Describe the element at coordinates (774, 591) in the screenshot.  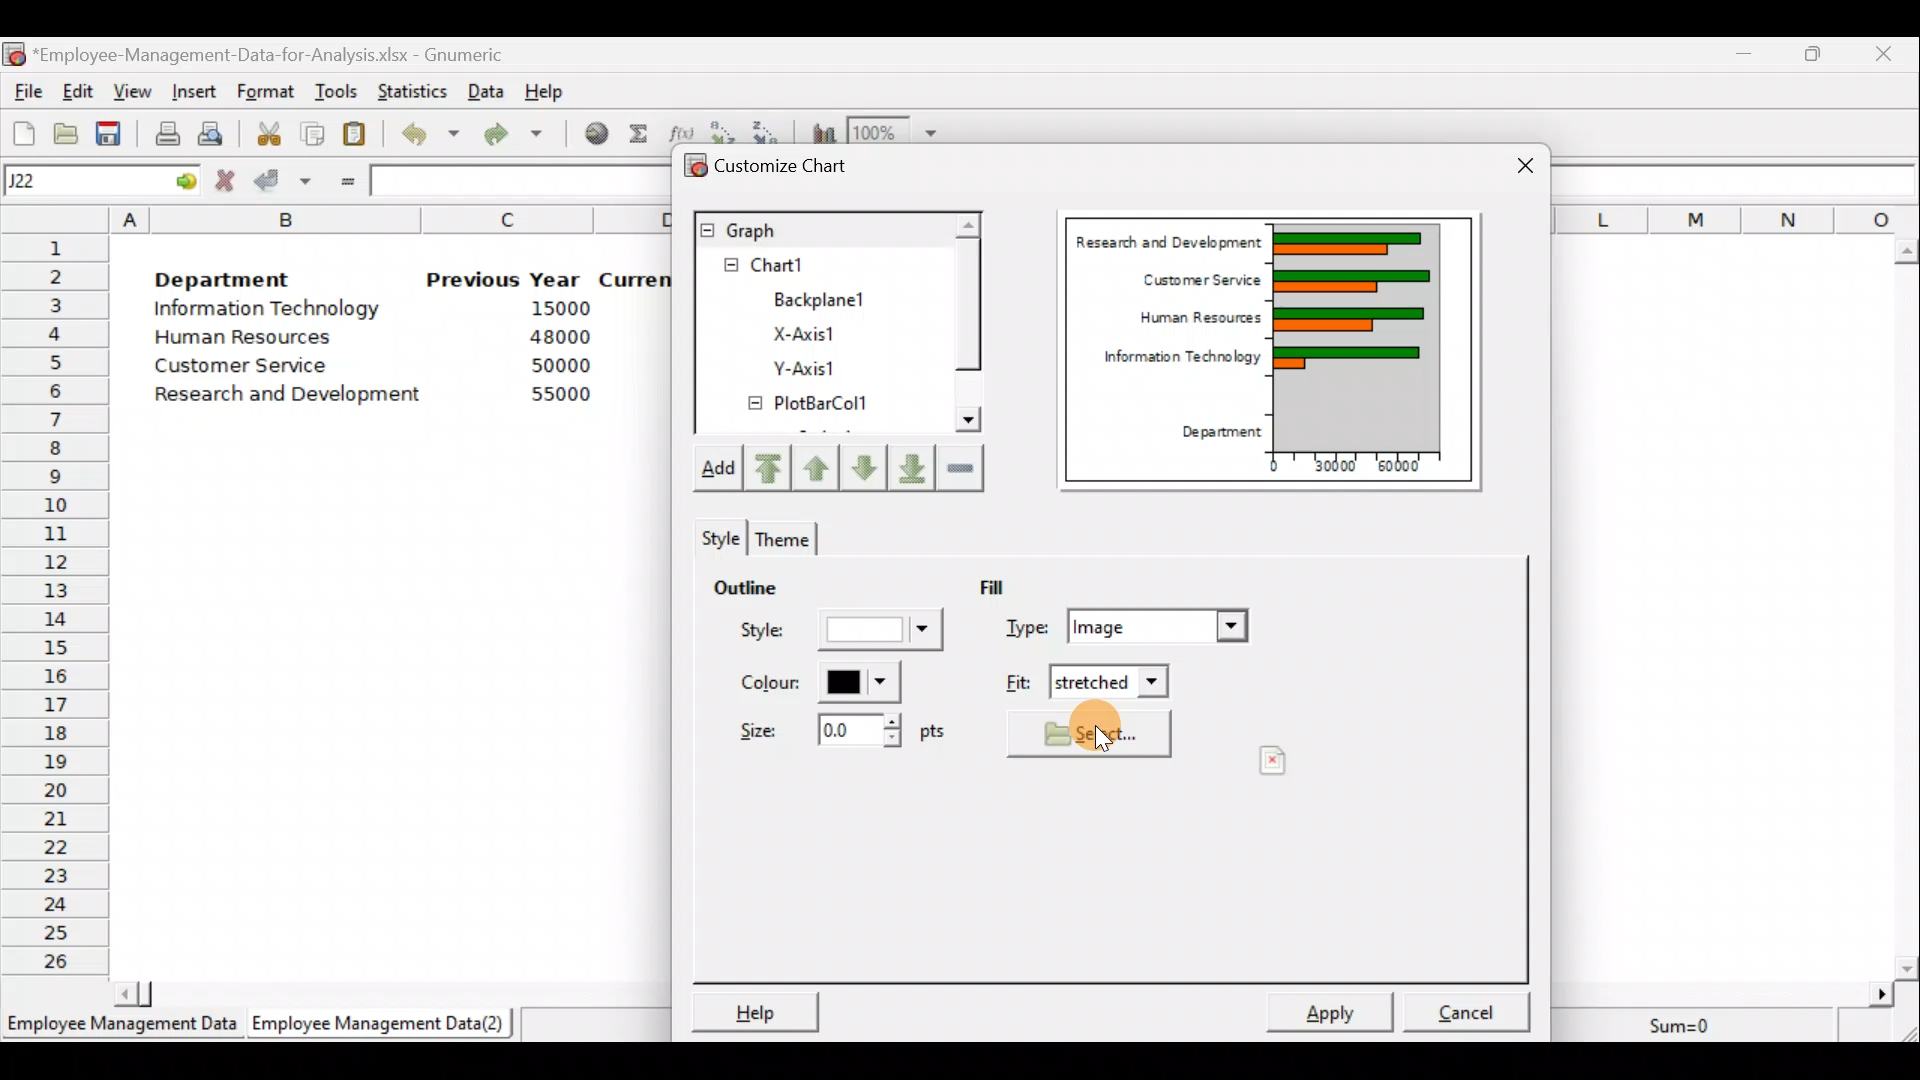
I see `Outline` at that location.